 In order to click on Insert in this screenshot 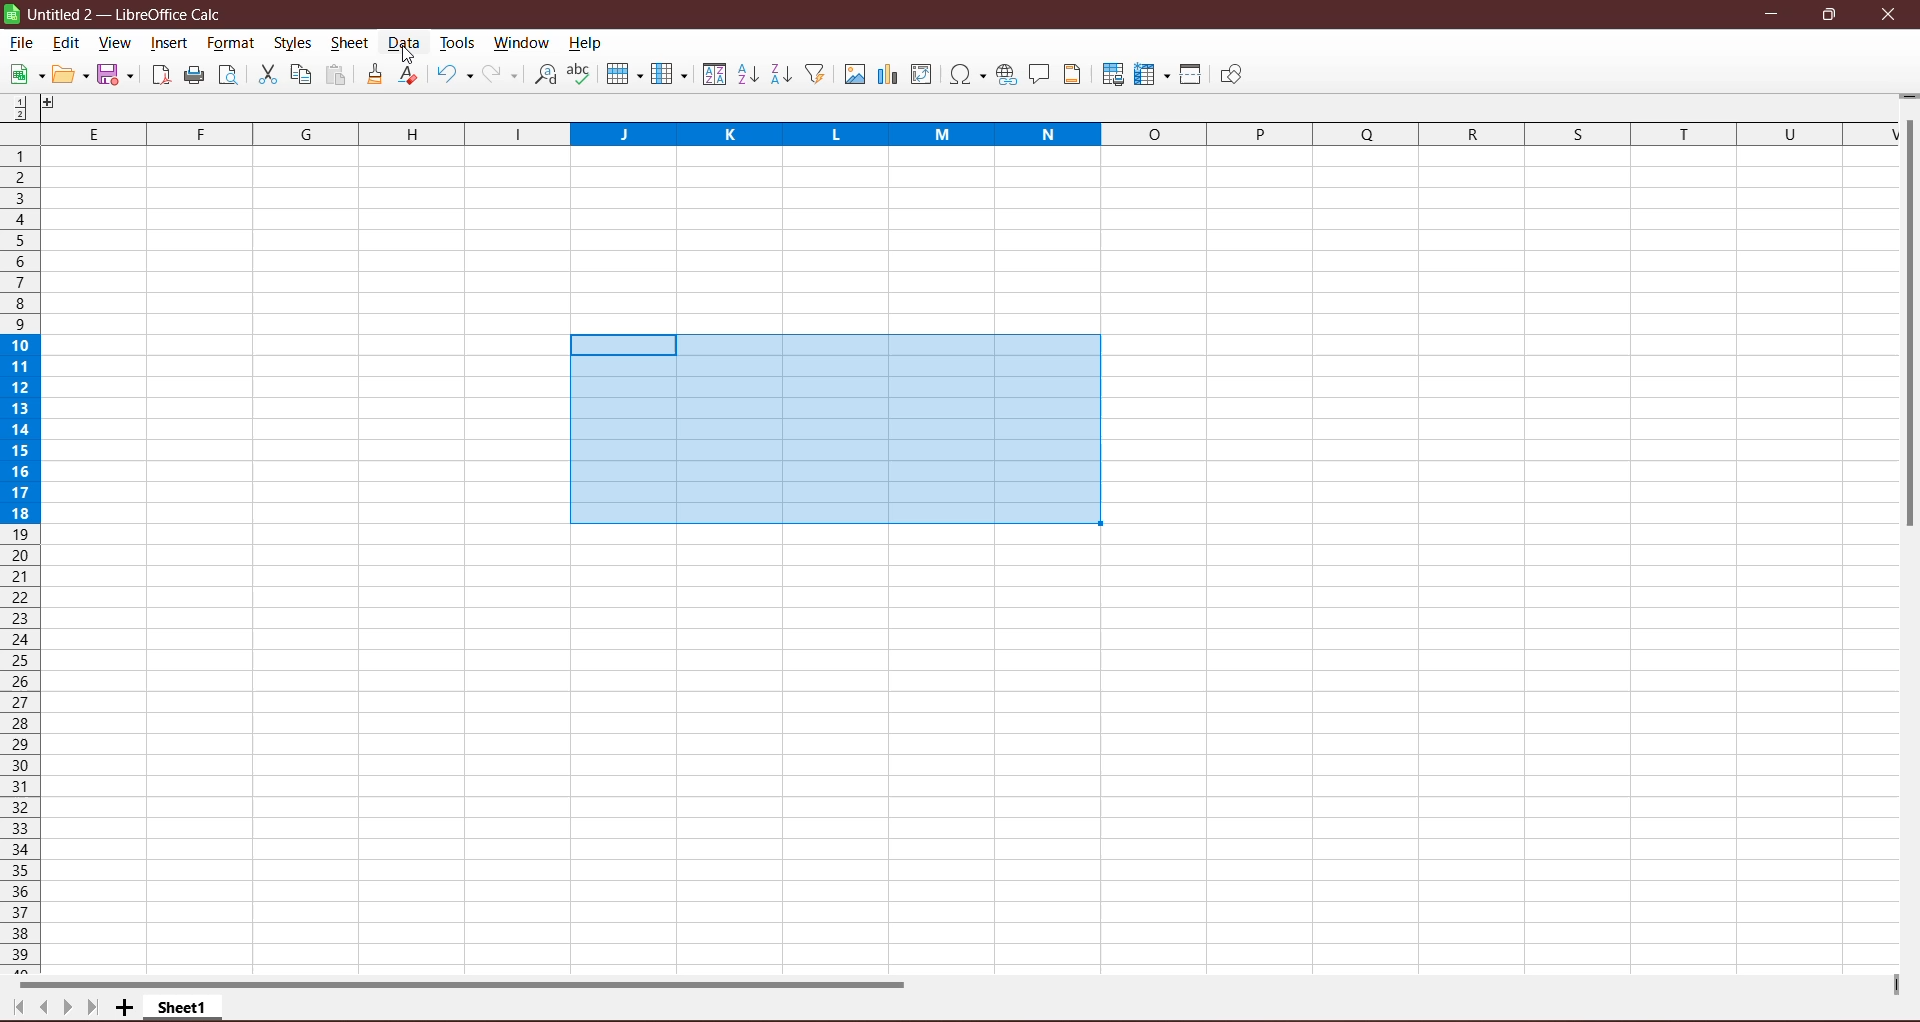, I will do `click(170, 43)`.